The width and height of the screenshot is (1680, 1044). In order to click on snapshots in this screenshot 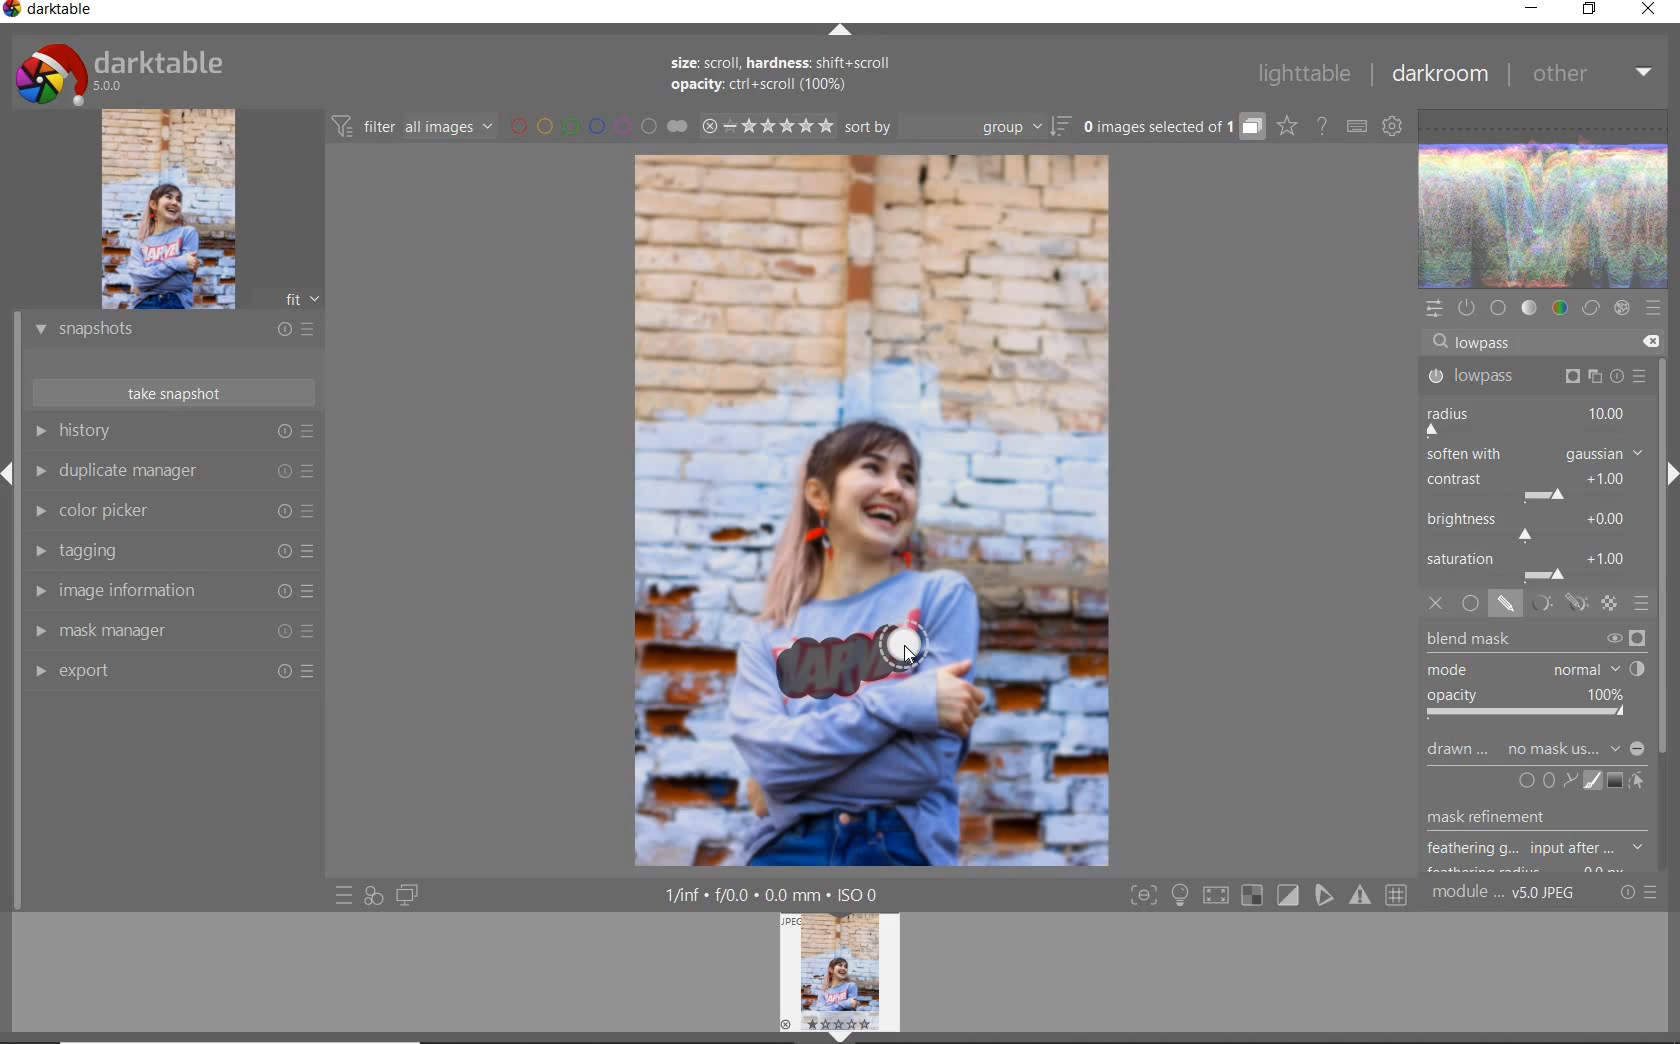, I will do `click(173, 333)`.